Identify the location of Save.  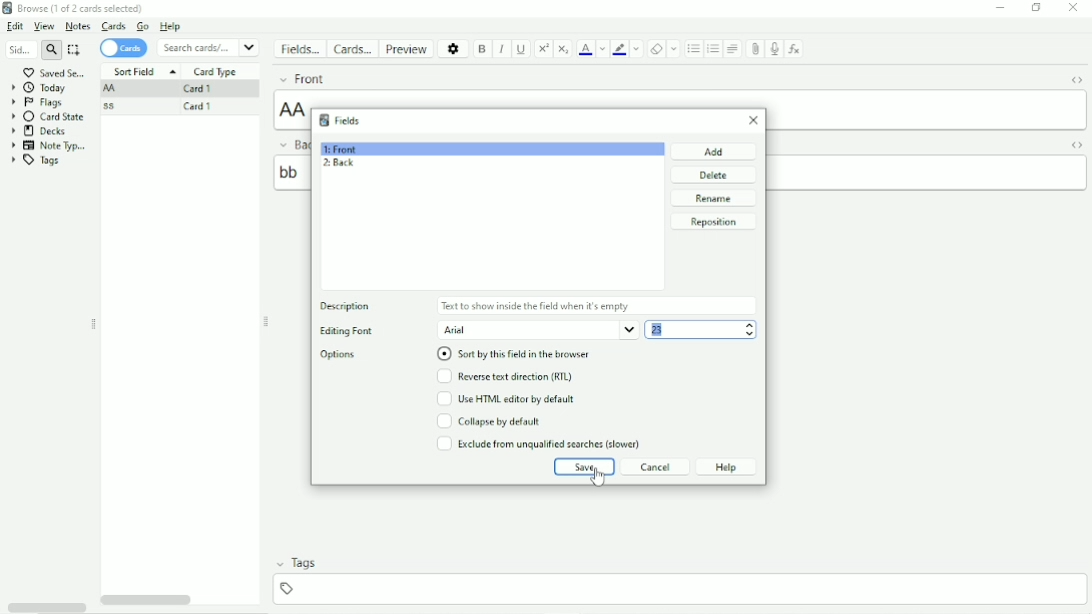
(583, 467).